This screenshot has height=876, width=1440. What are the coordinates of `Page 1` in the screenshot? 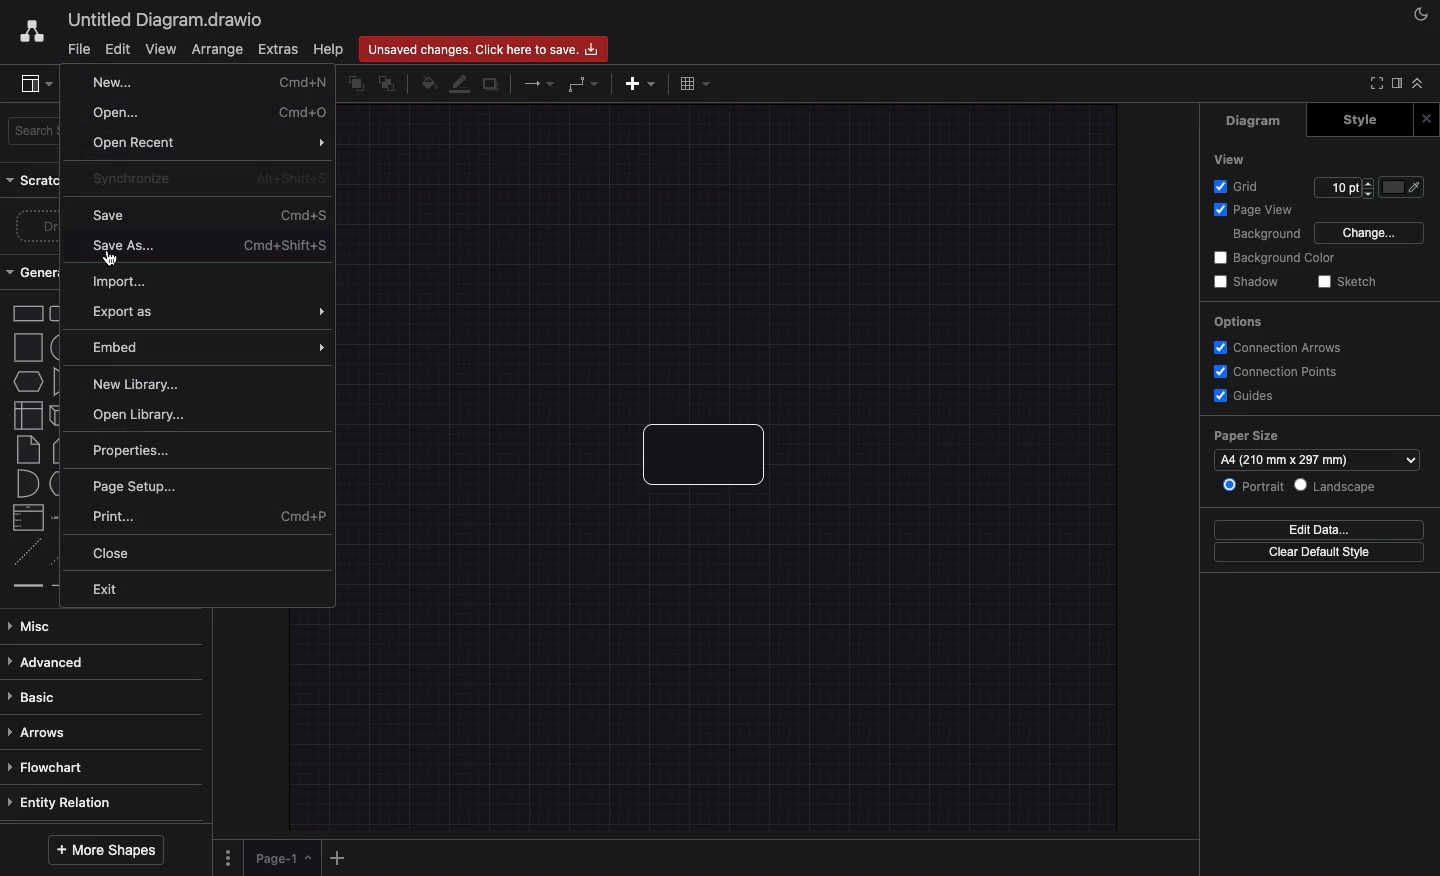 It's located at (282, 860).